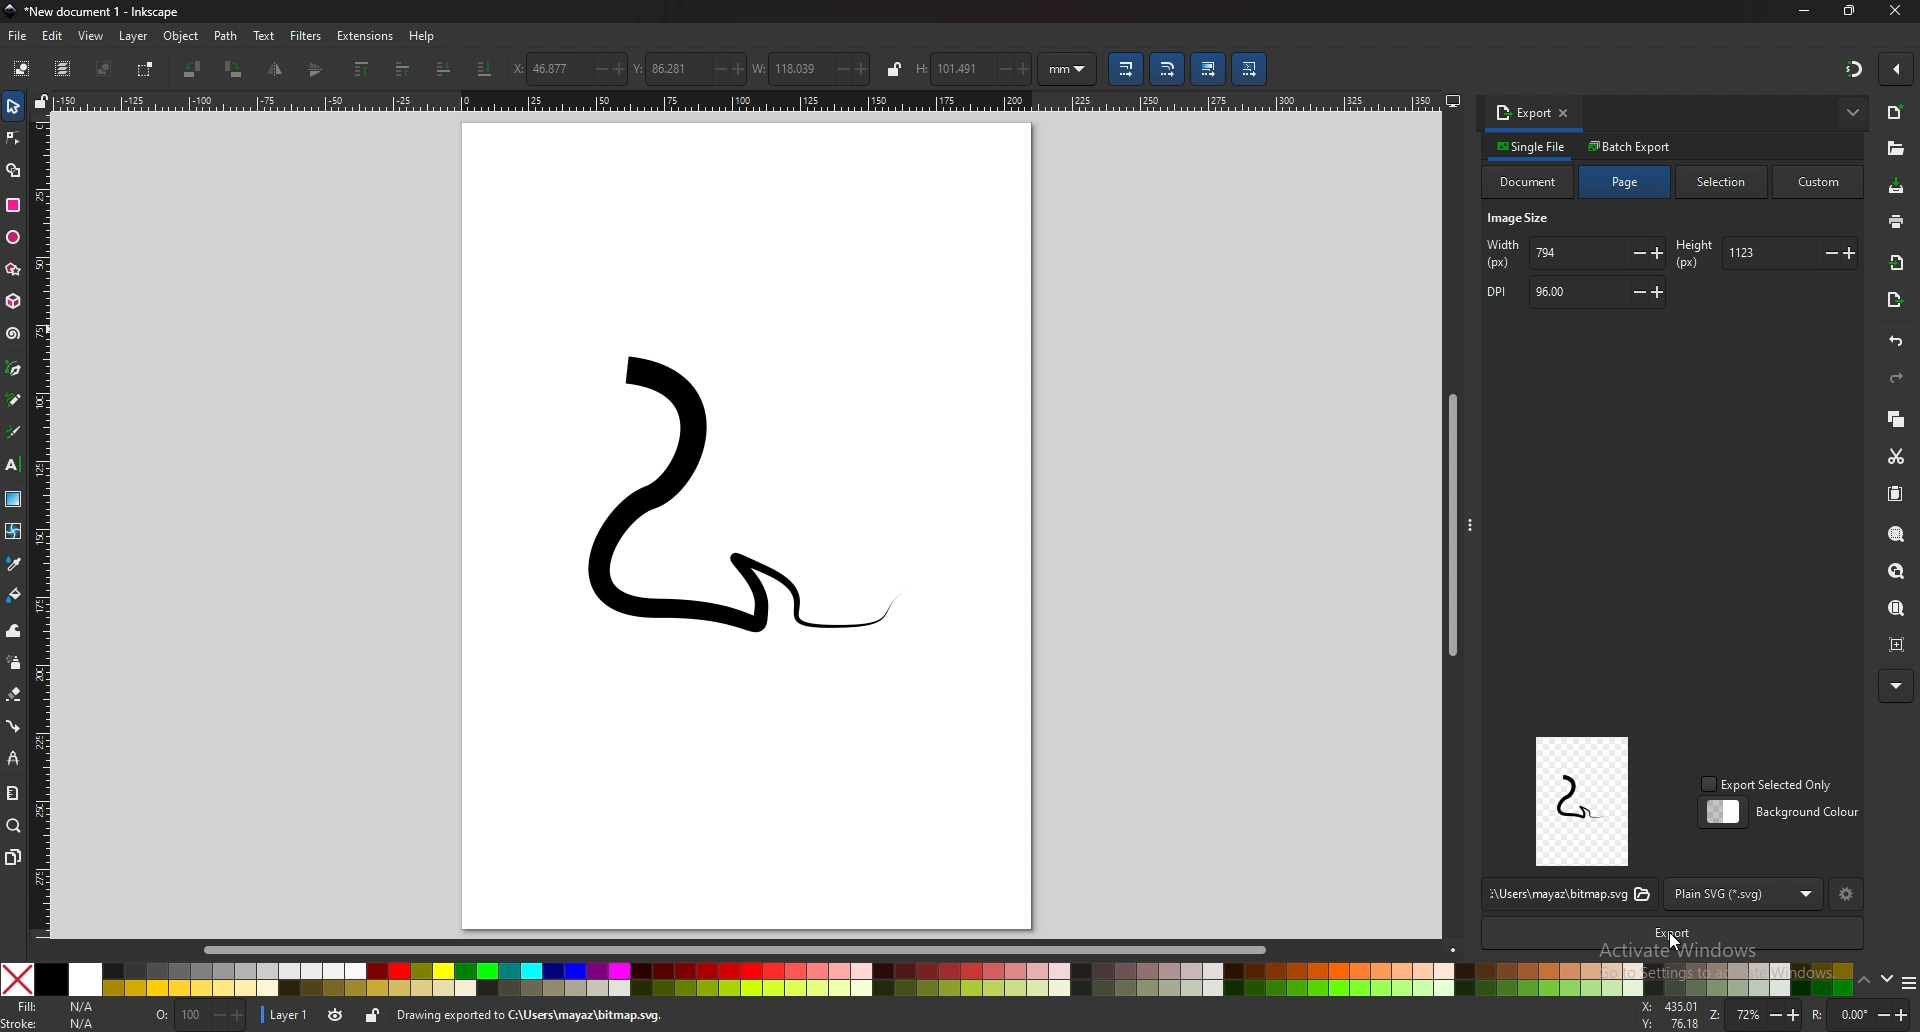  I want to click on selection, so click(1725, 181).